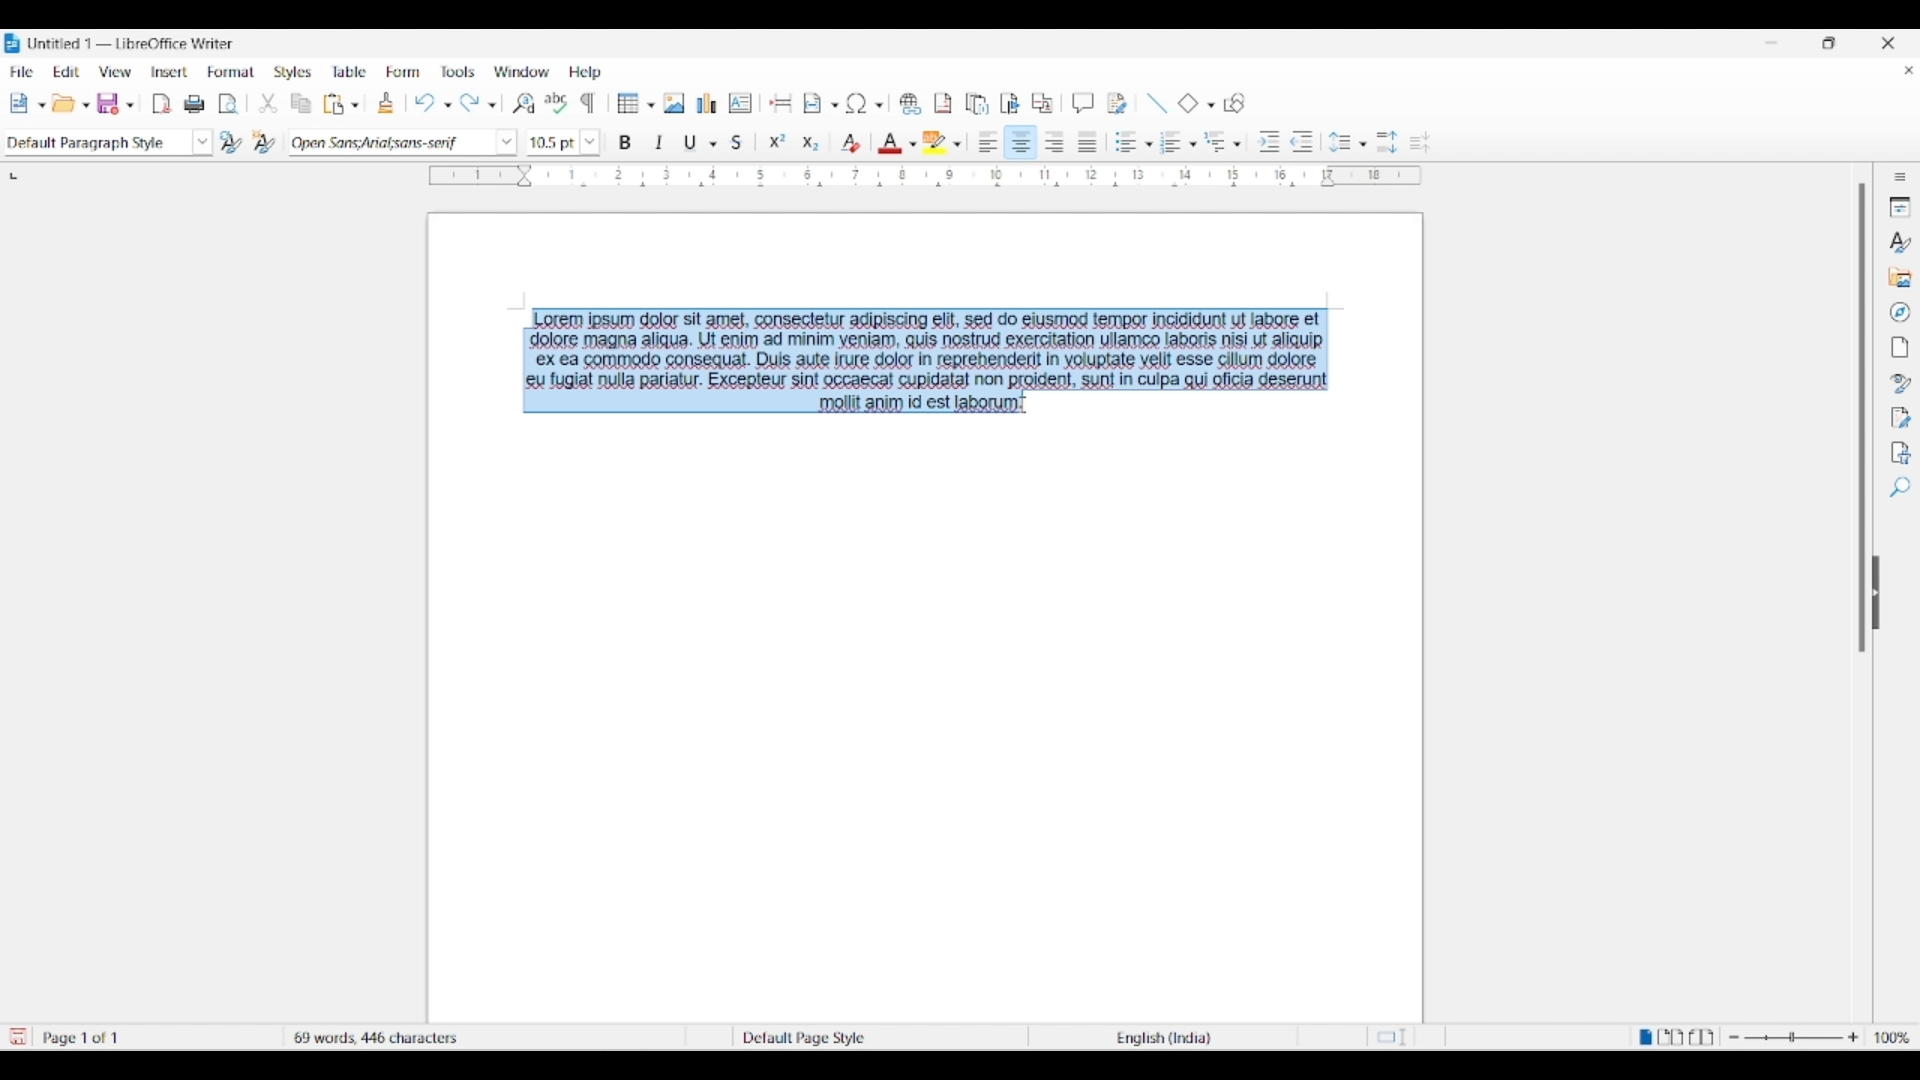 Image resolution: width=1920 pixels, height=1080 pixels. I want to click on View, so click(116, 72).